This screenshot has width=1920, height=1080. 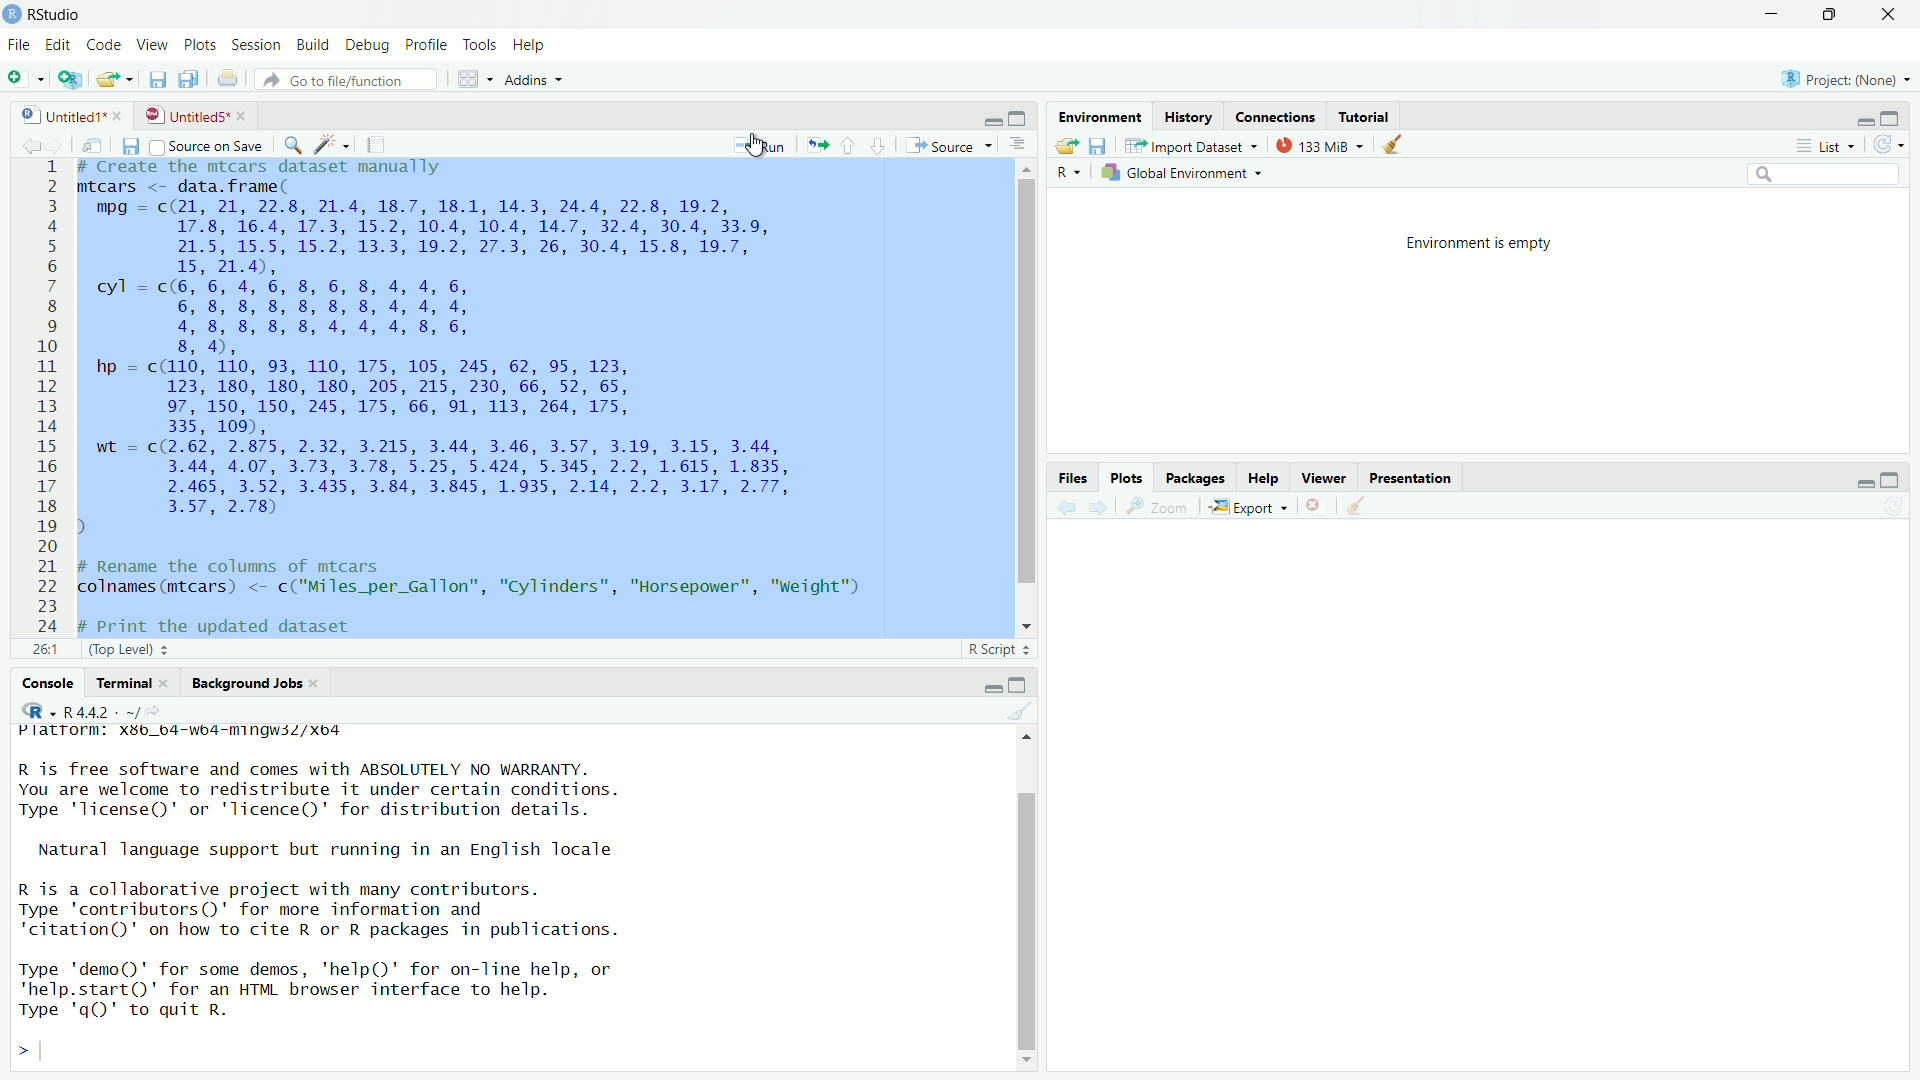 I want to click on minimise, so click(x=993, y=119).